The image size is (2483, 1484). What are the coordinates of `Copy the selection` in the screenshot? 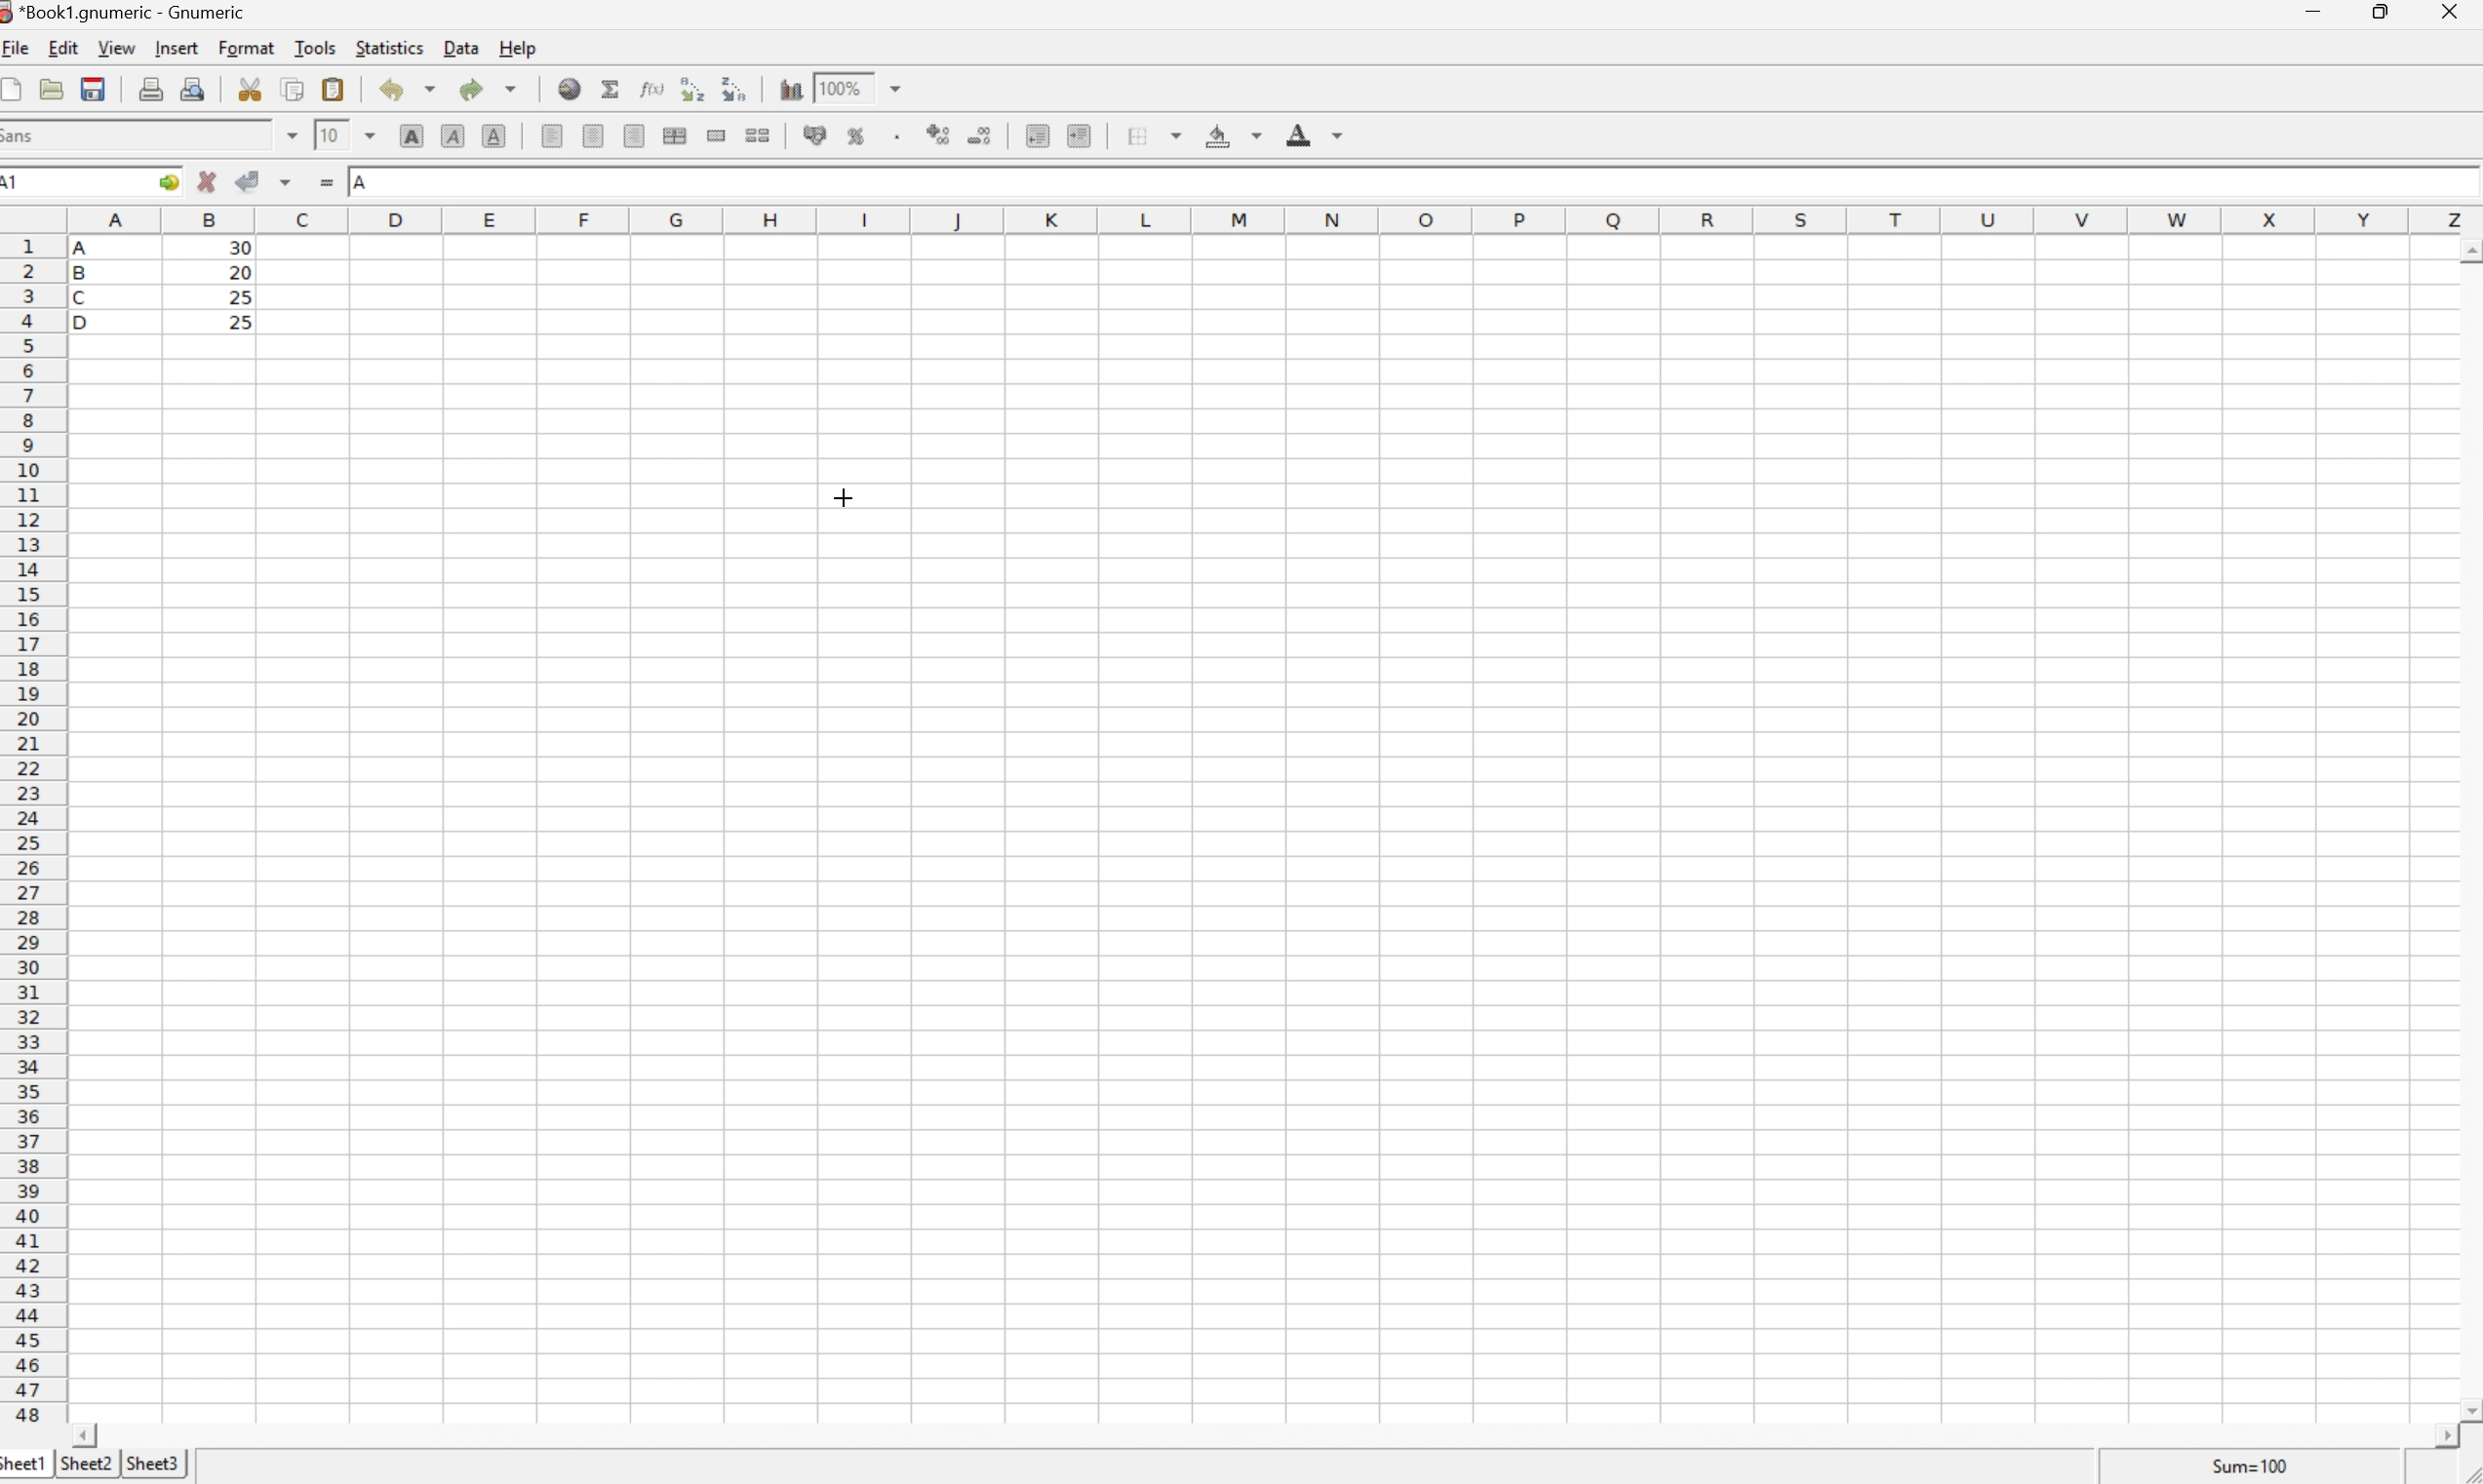 It's located at (293, 91).